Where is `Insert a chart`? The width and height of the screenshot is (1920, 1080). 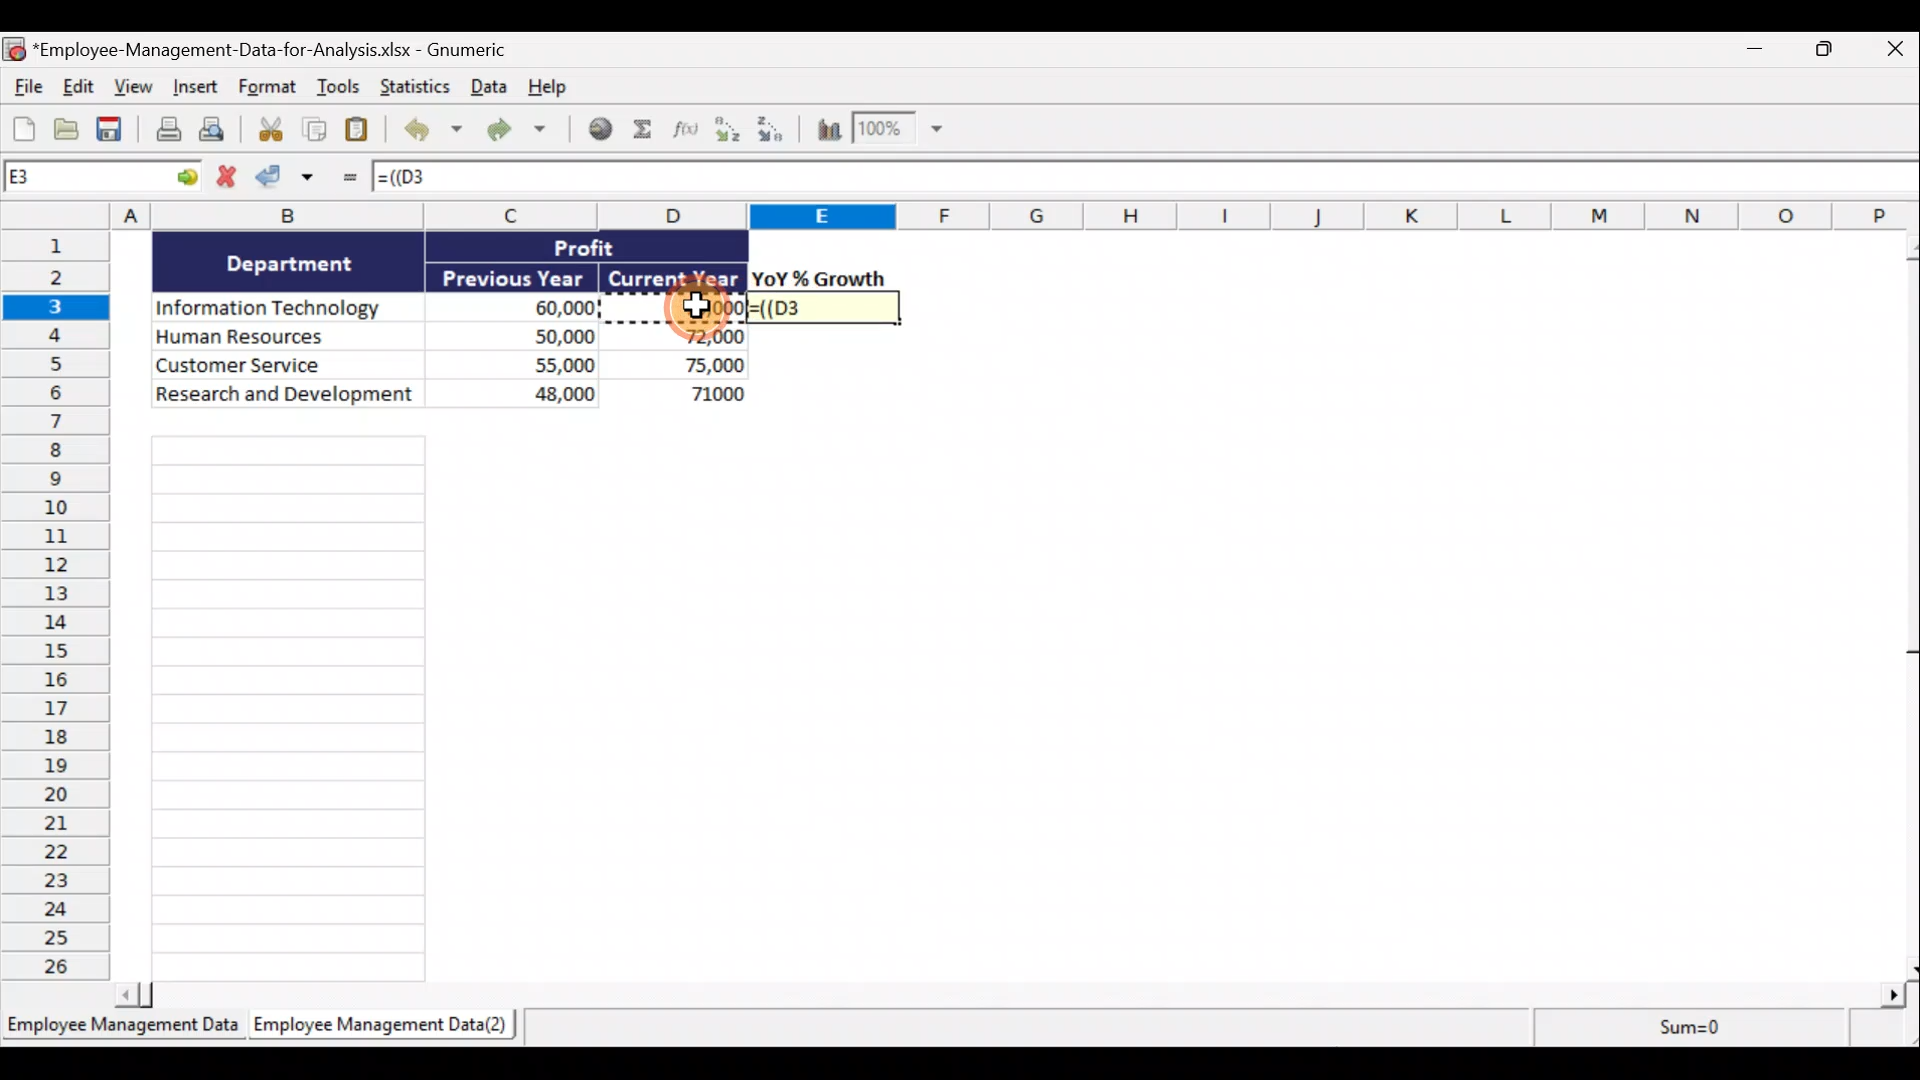
Insert a chart is located at coordinates (827, 133).